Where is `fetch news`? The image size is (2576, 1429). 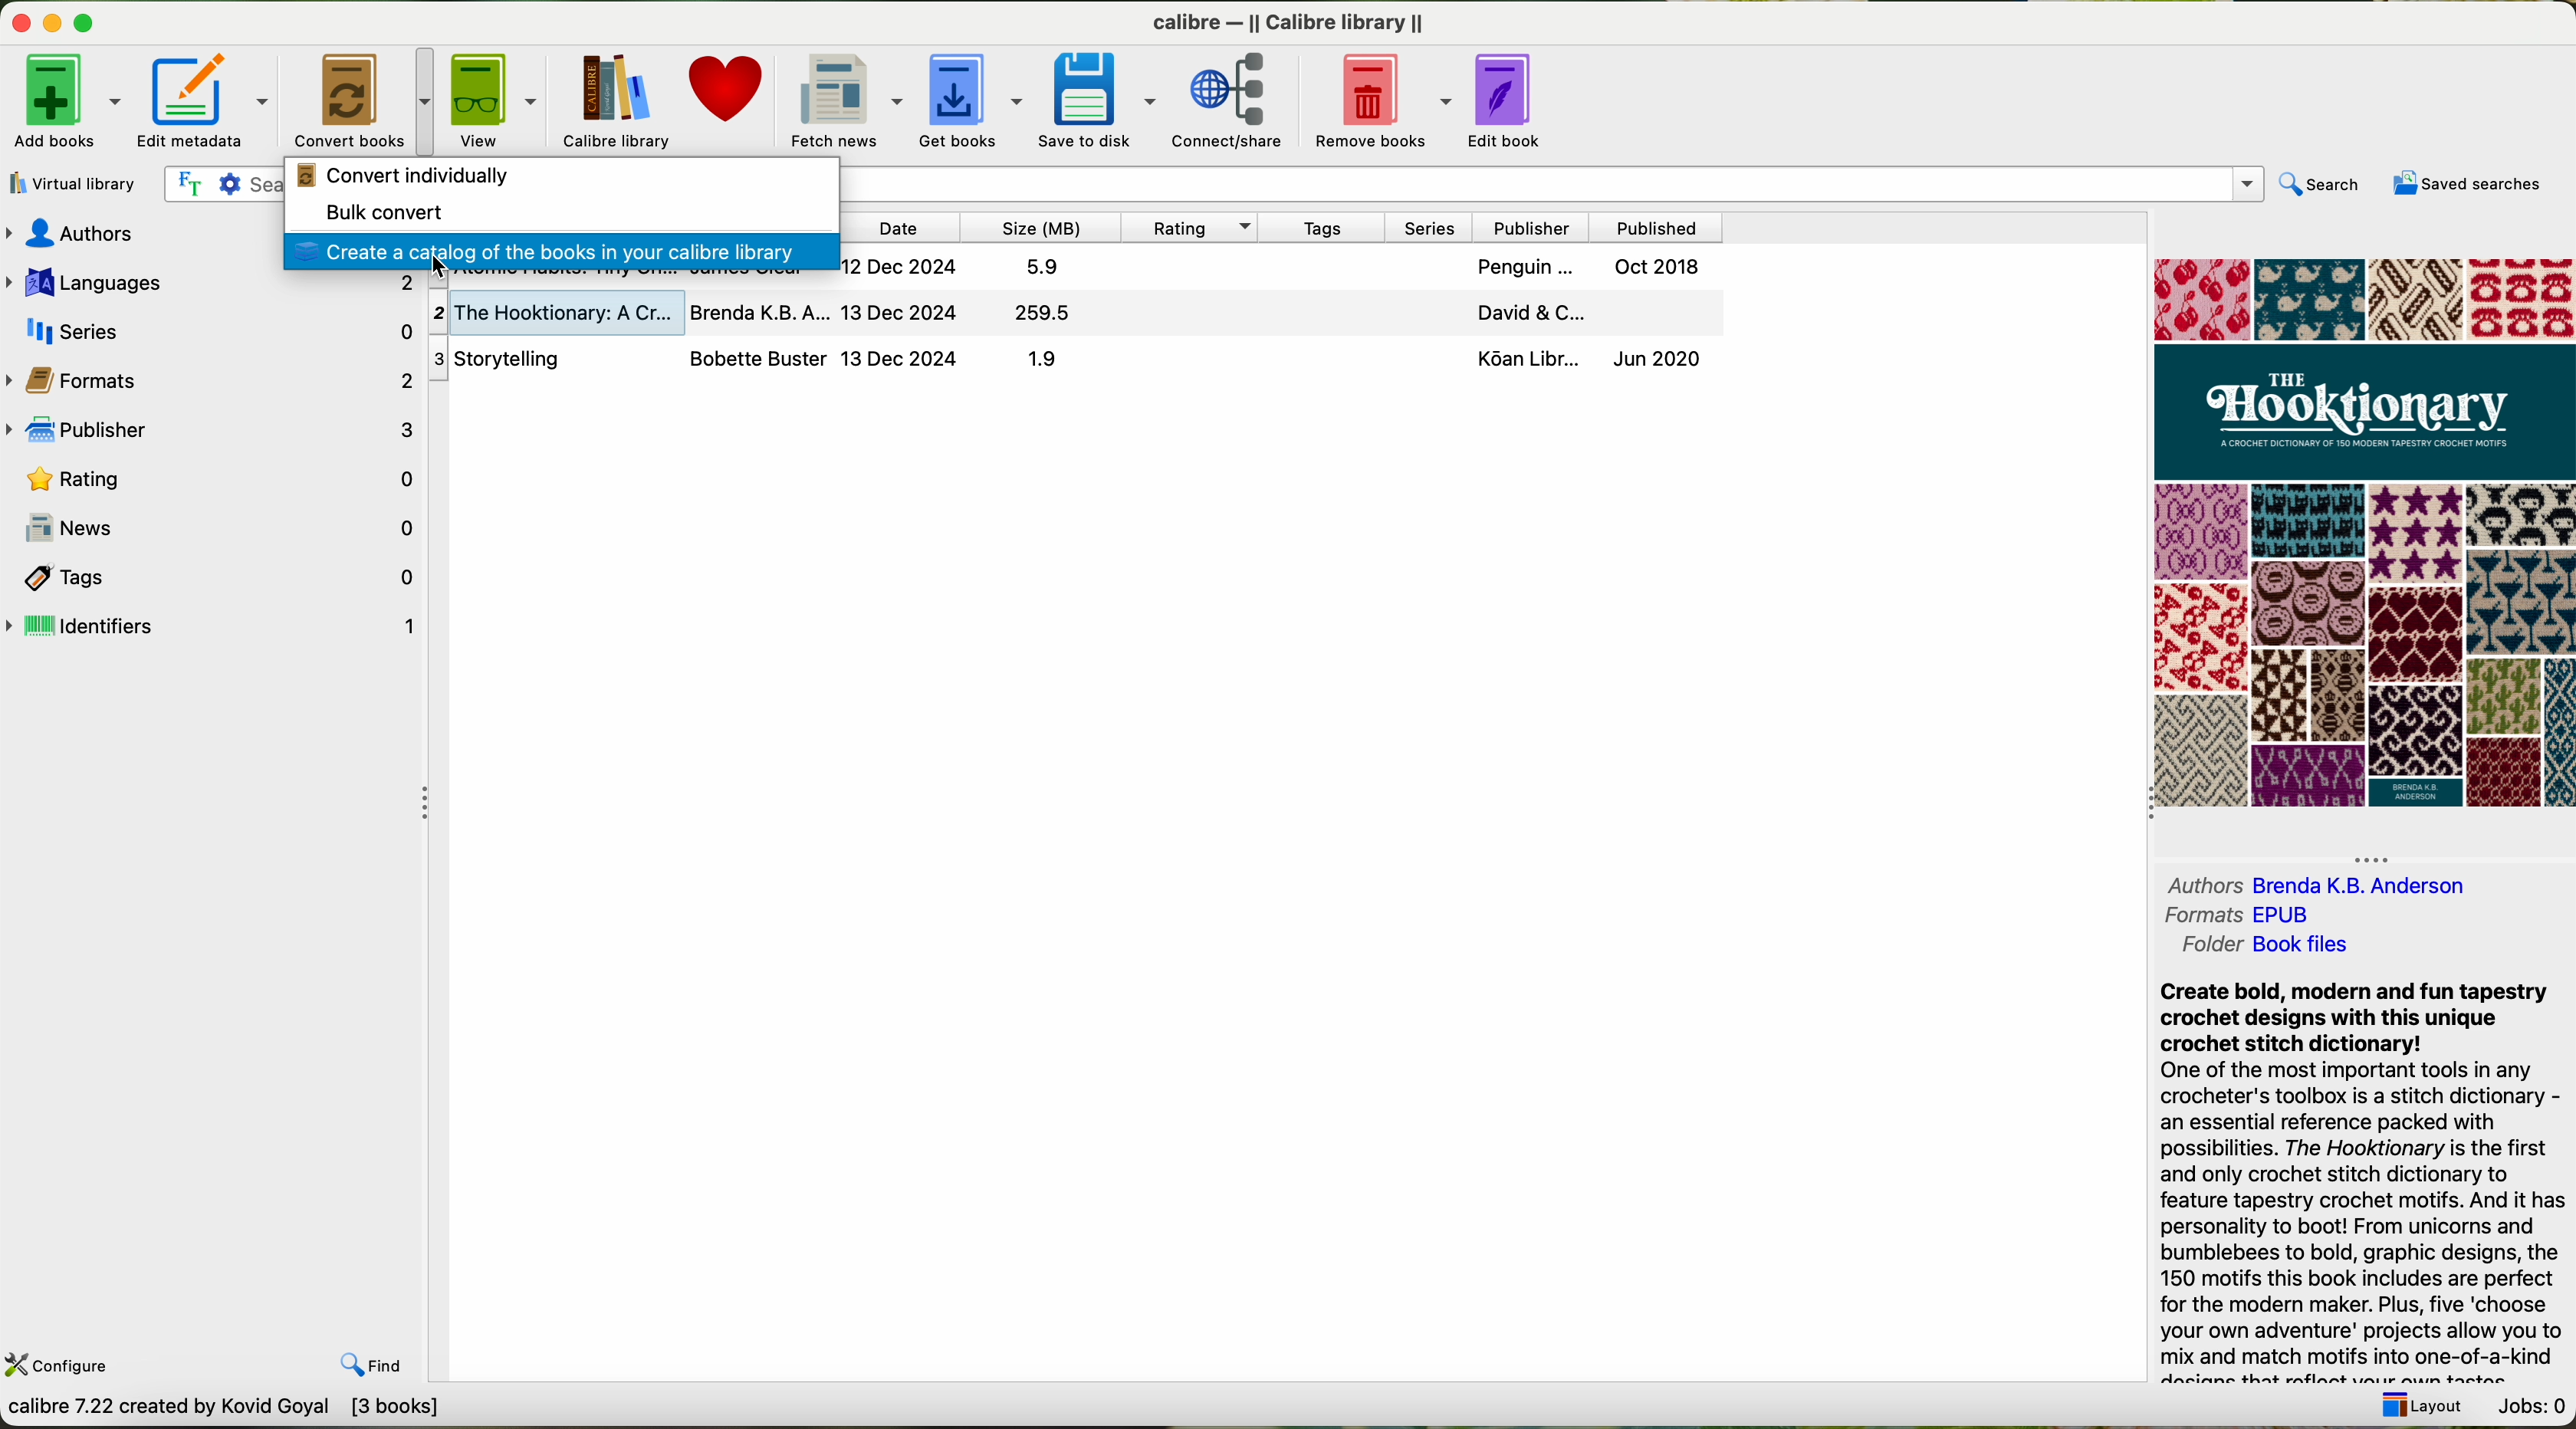 fetch news is located at coordinates (843, 101).